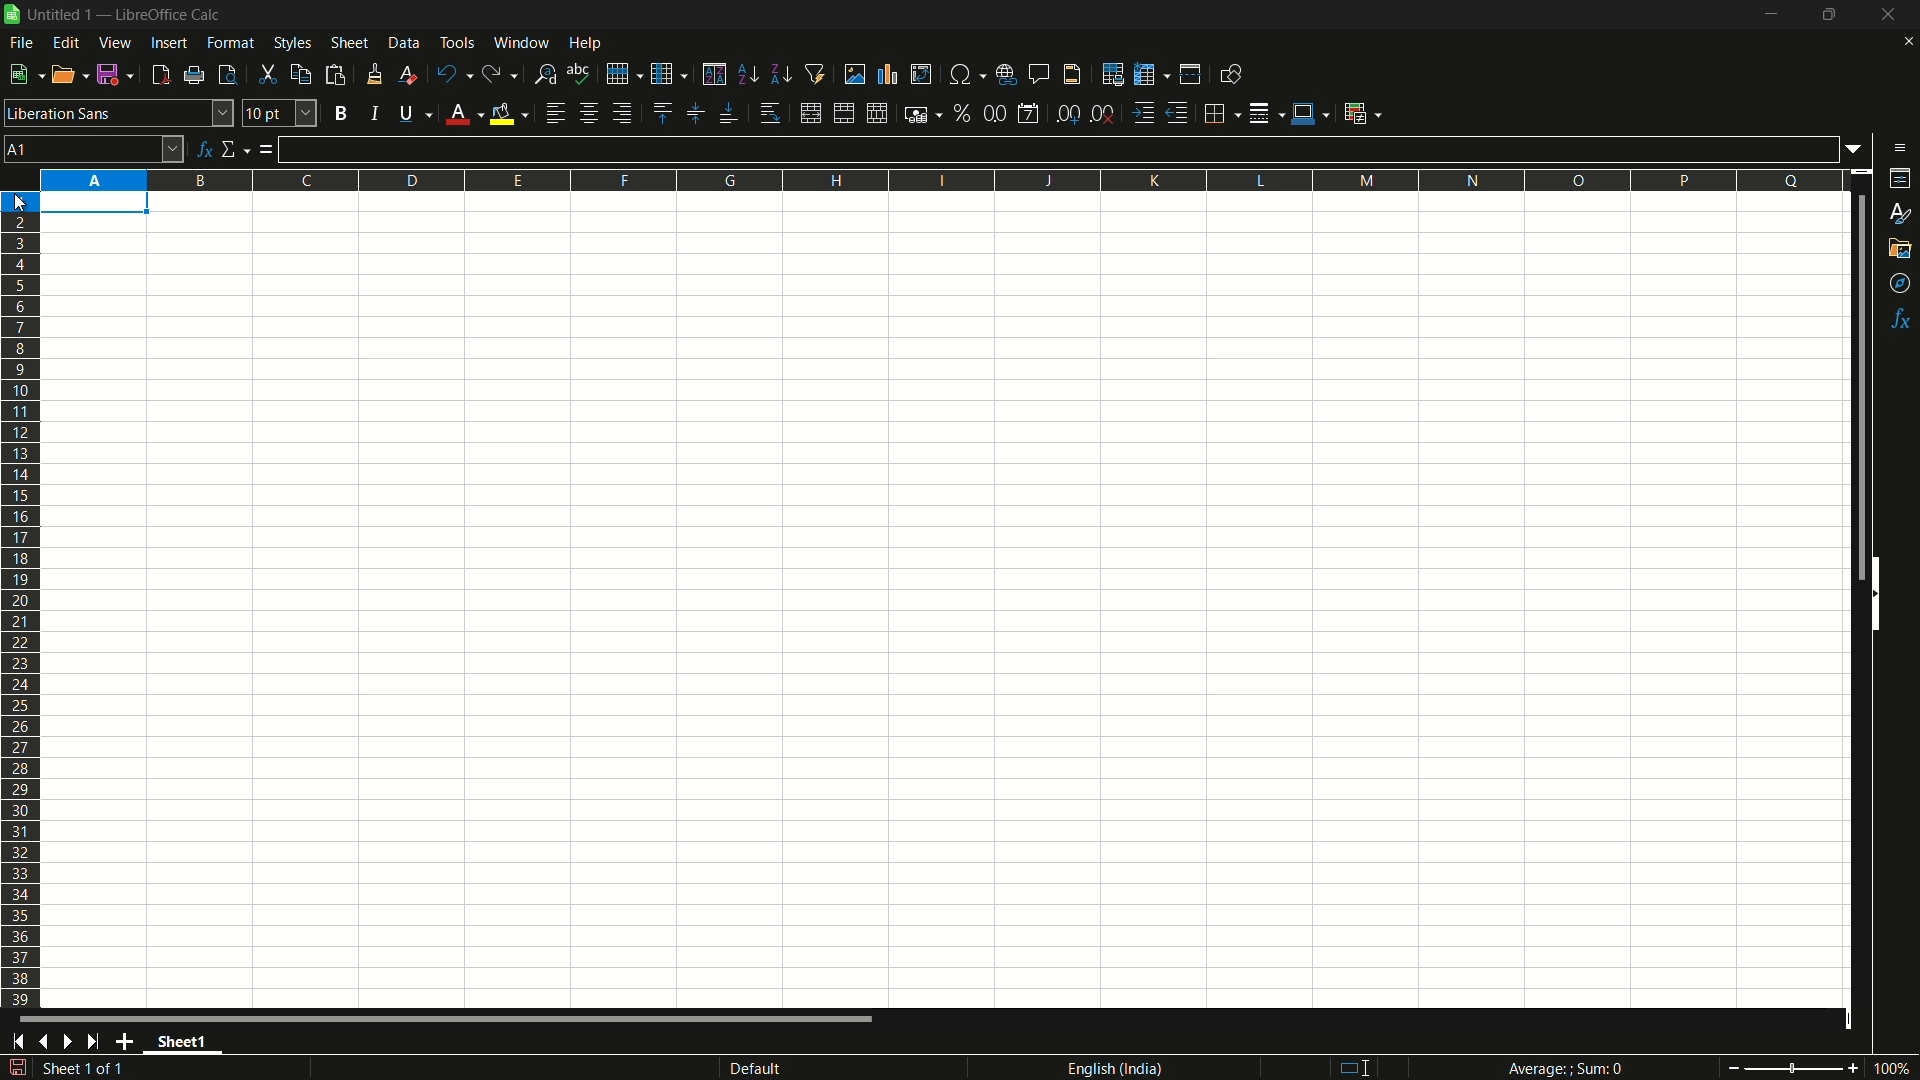 The image size is (1920, 1080). I want to click on functions, so click(1902, 319).